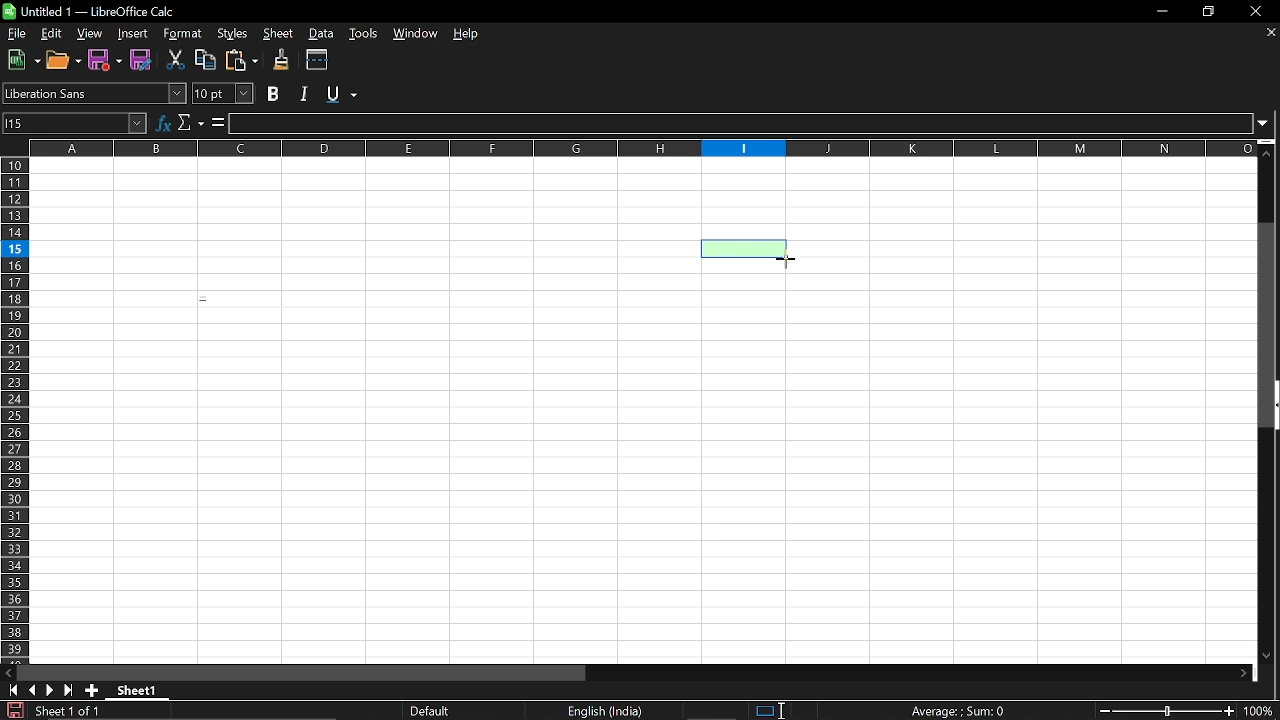 Image resolution: width=1280 pixels, height=720 pixels. I want to click on Change zoom, so click(1170, 712).